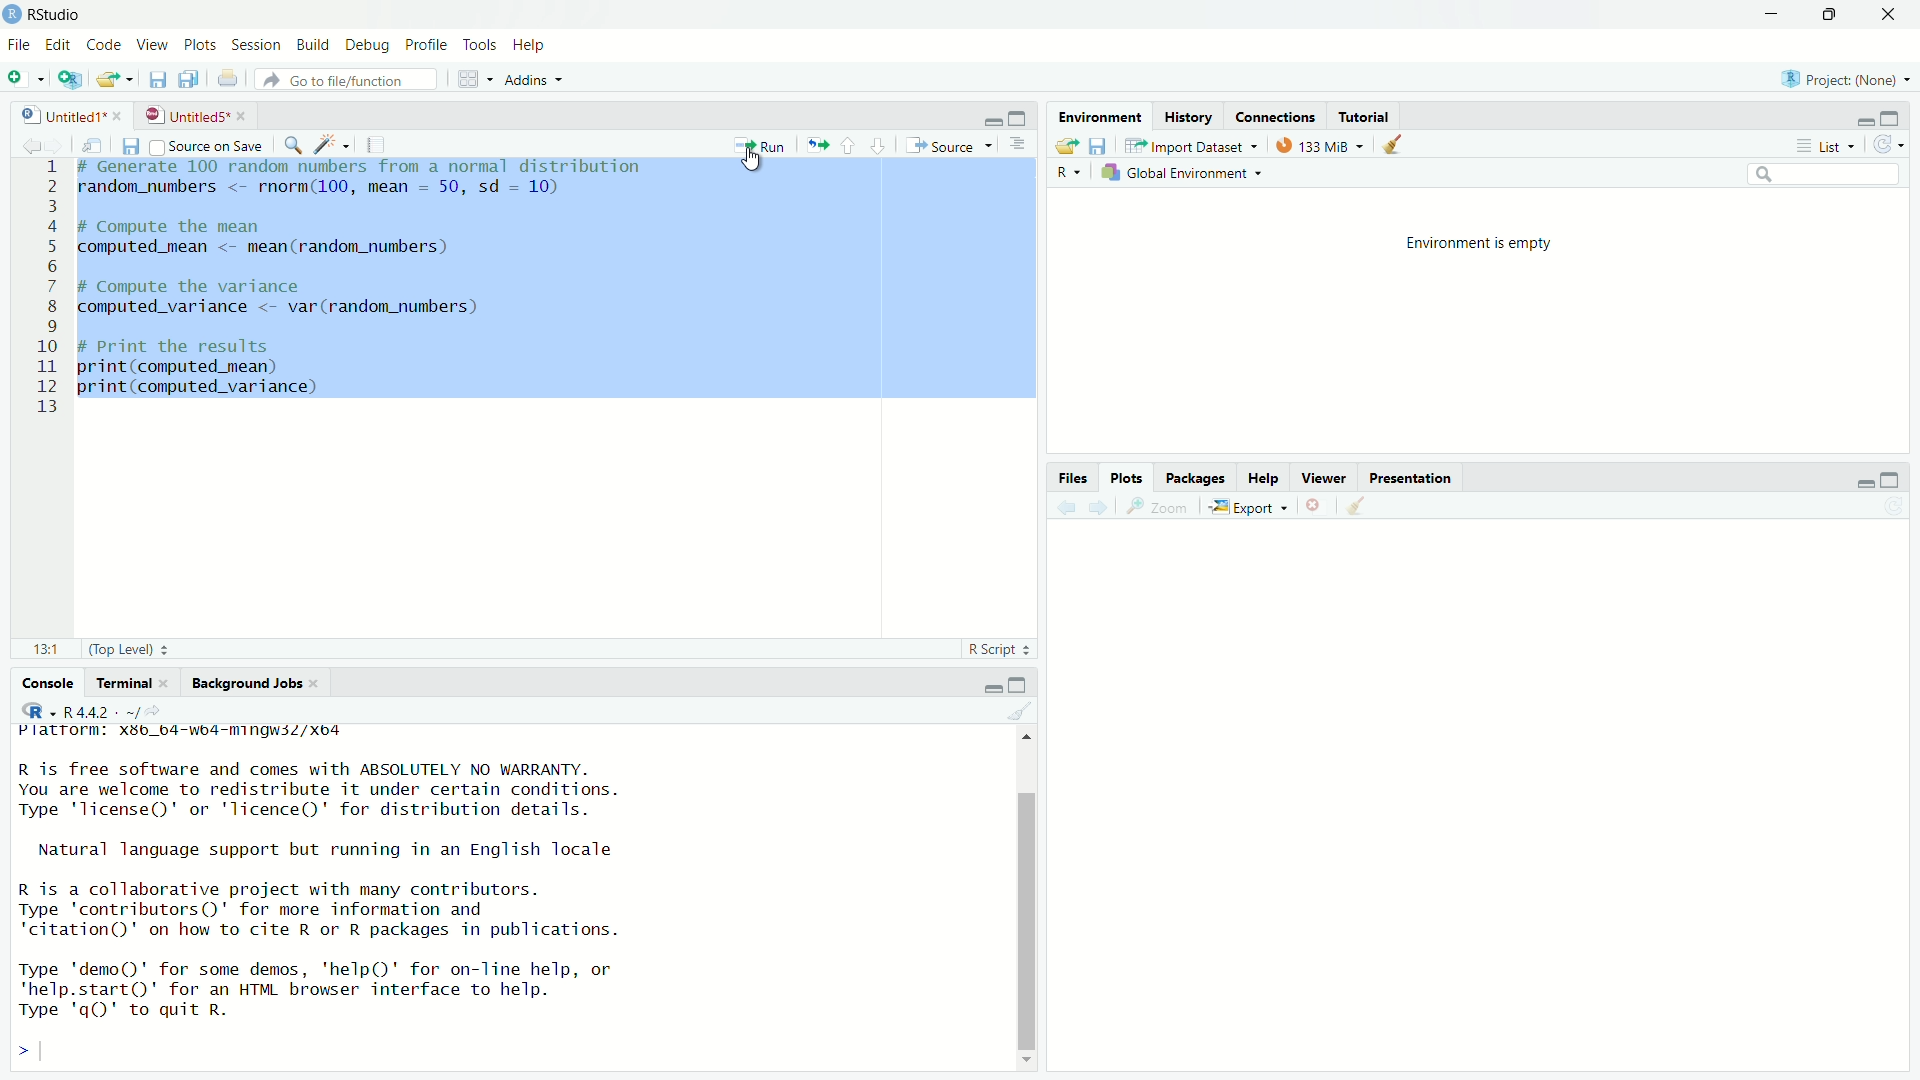  Describe the element at coordinates (1023, 907) in the screenshot. I see `scrollbar` at that location.